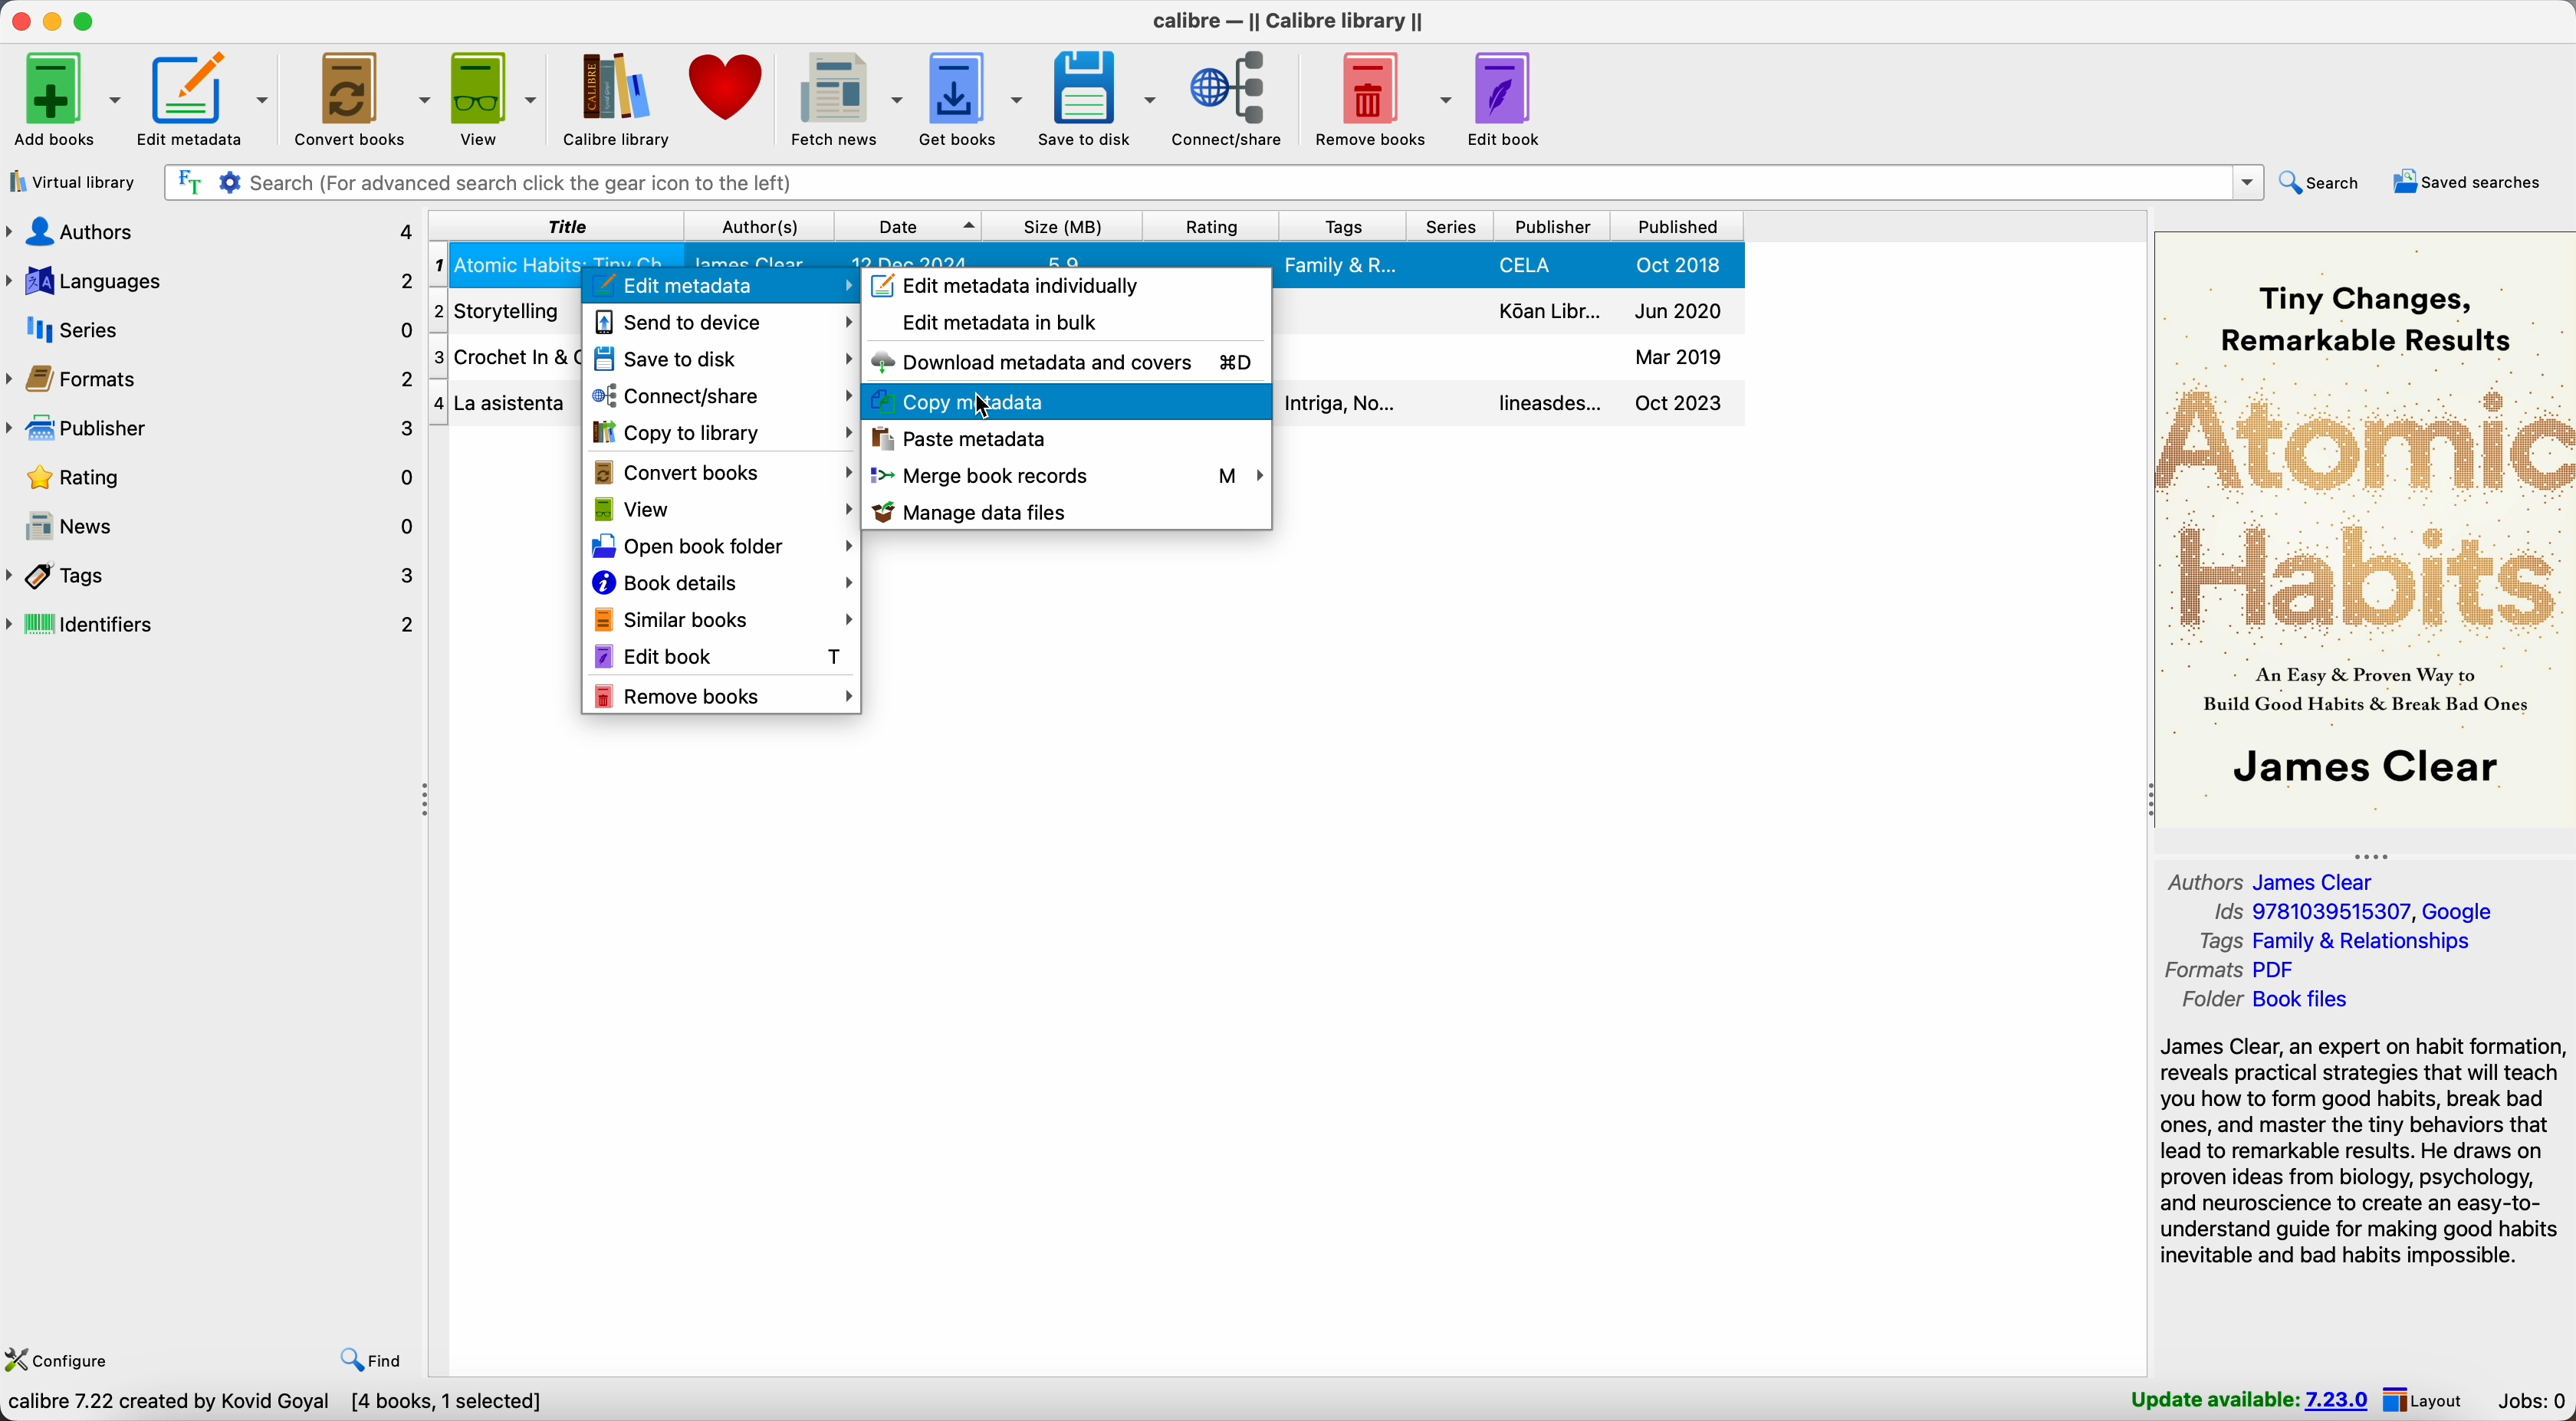 The image size is (2576, 1421). Describe the element at coordinates (763, 225) in the screenshot. I see `author(s)` at that location.